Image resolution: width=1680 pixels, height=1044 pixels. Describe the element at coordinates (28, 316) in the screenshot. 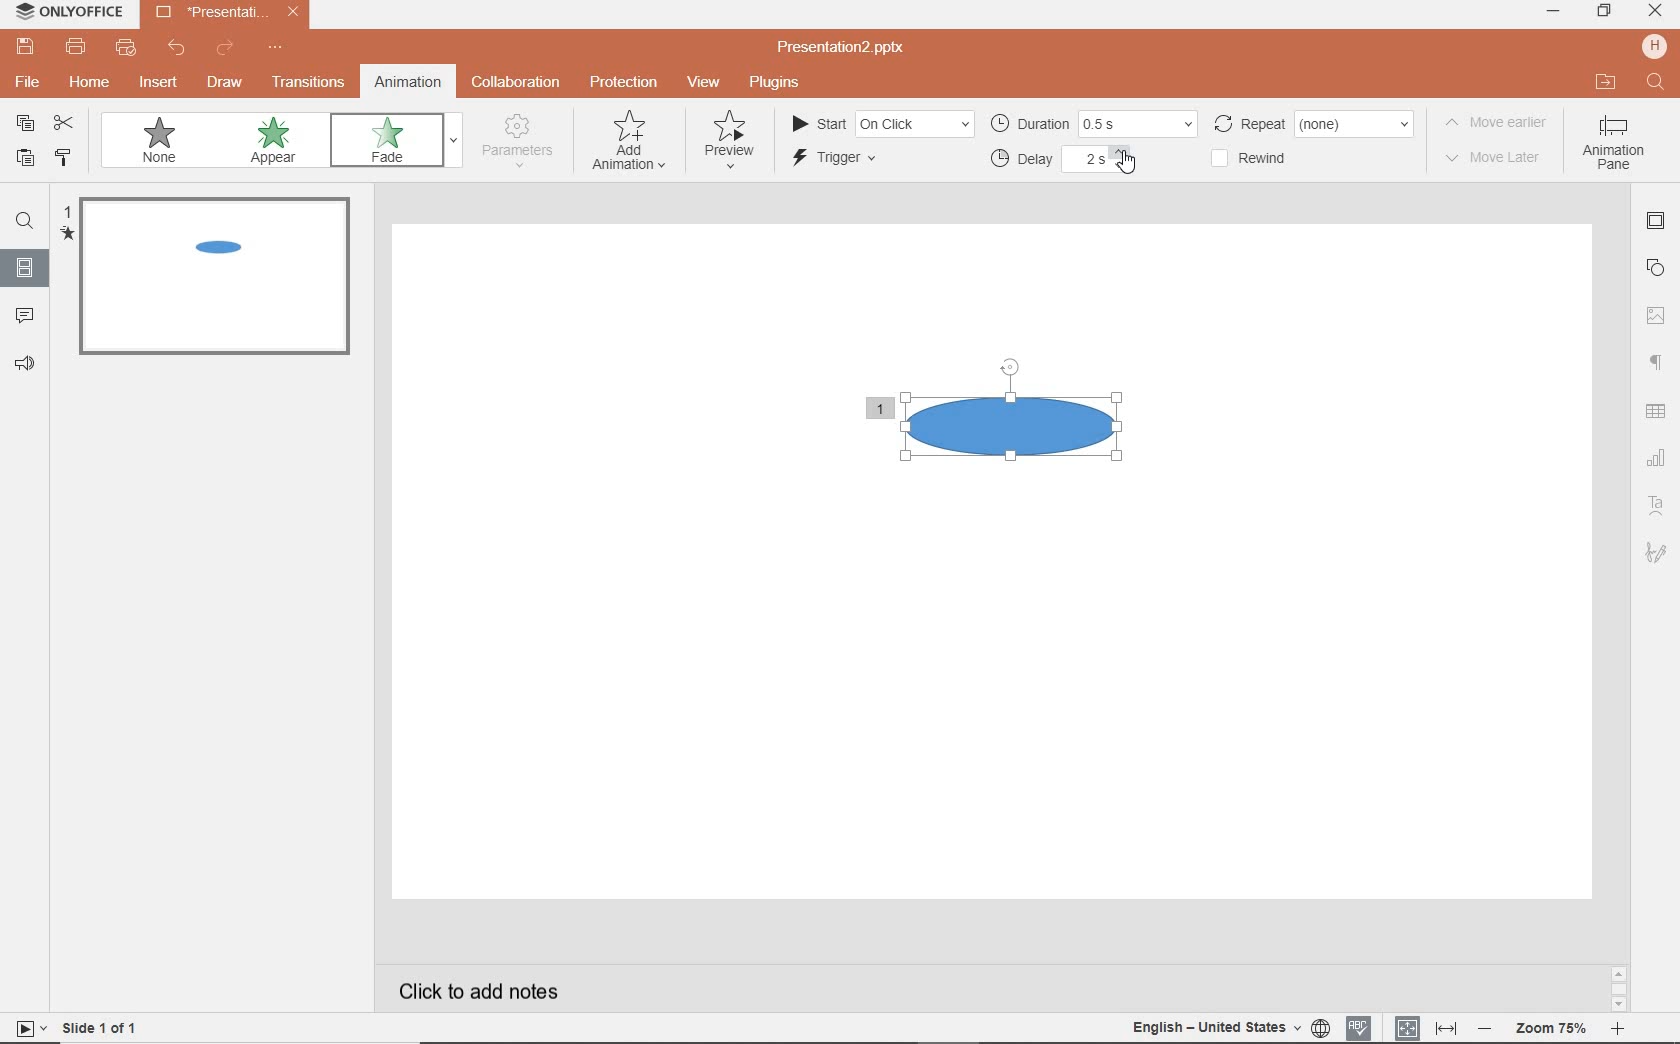

I see `comments` at that location.